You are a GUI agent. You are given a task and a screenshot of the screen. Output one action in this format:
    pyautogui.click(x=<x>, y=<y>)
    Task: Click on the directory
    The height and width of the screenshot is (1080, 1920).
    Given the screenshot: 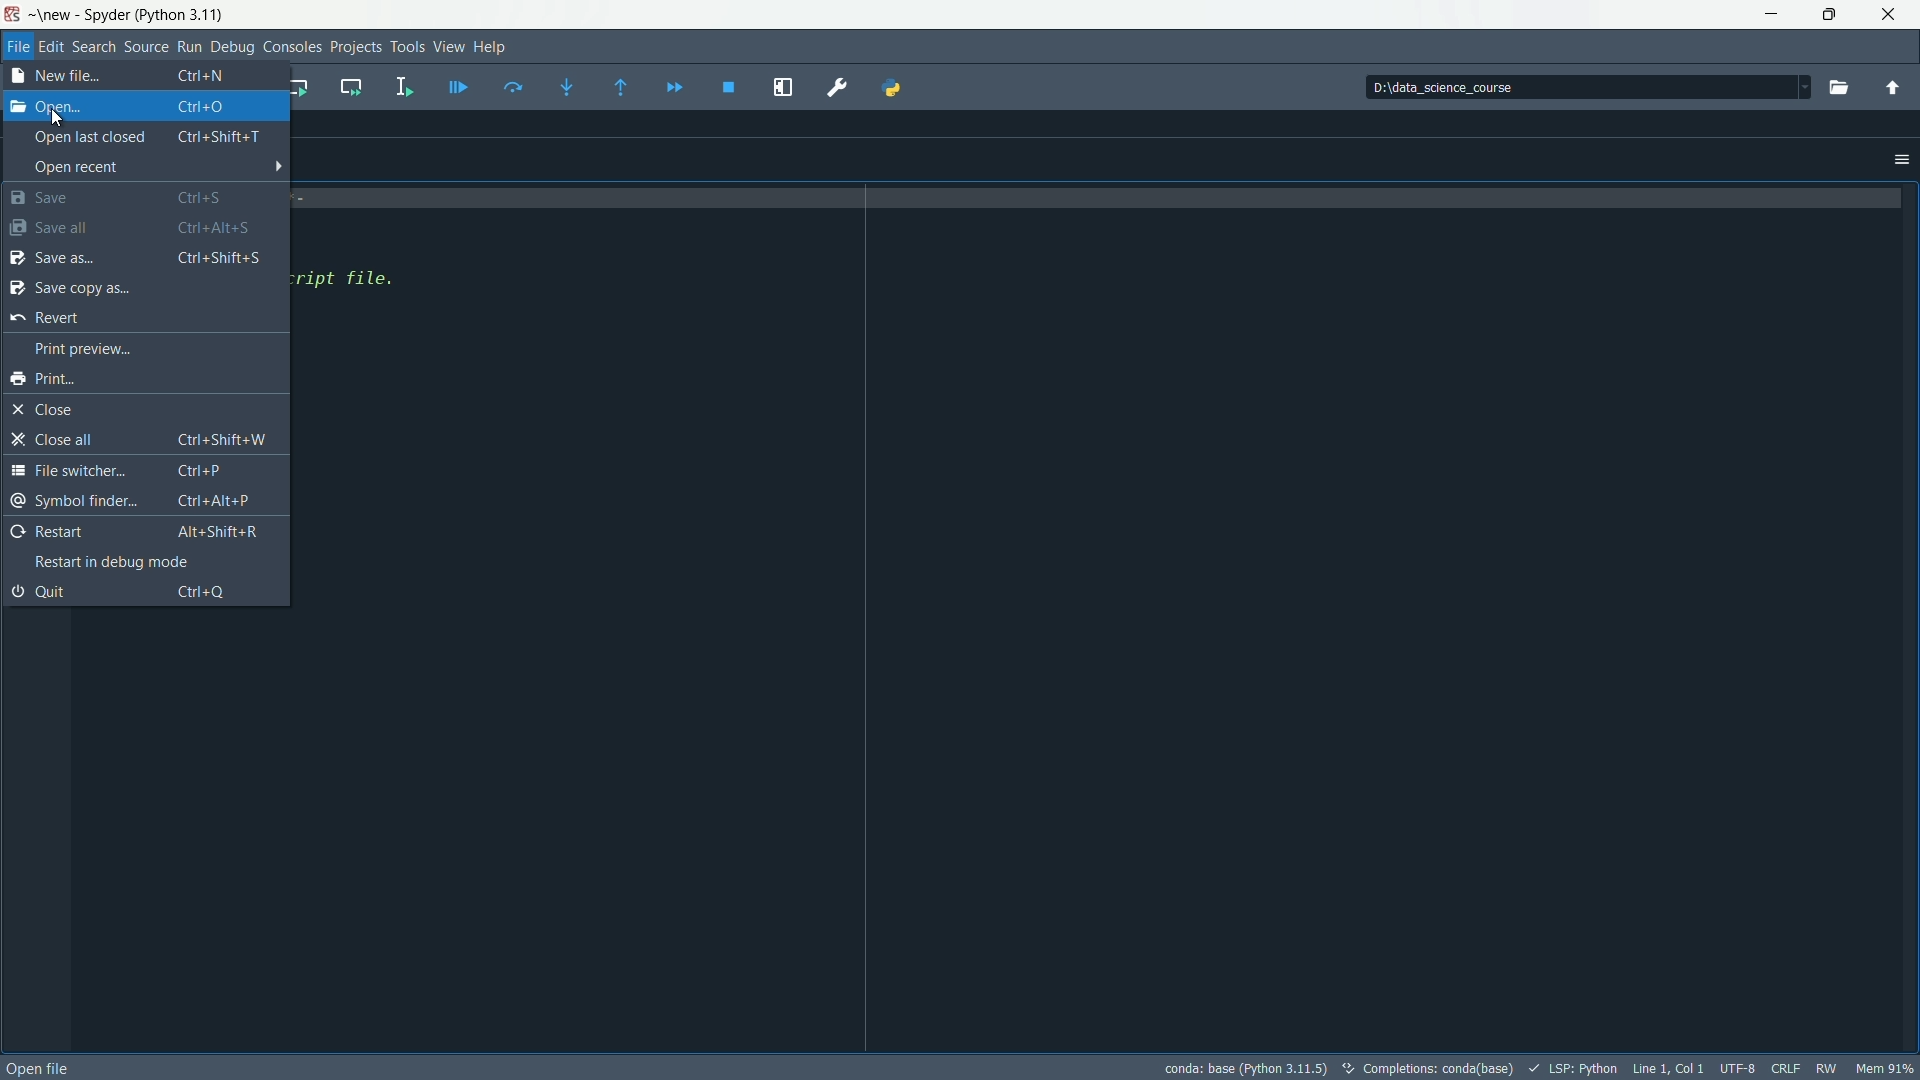 What is the action you would take?
    pyautogui.click(x=1582, y=87)
    